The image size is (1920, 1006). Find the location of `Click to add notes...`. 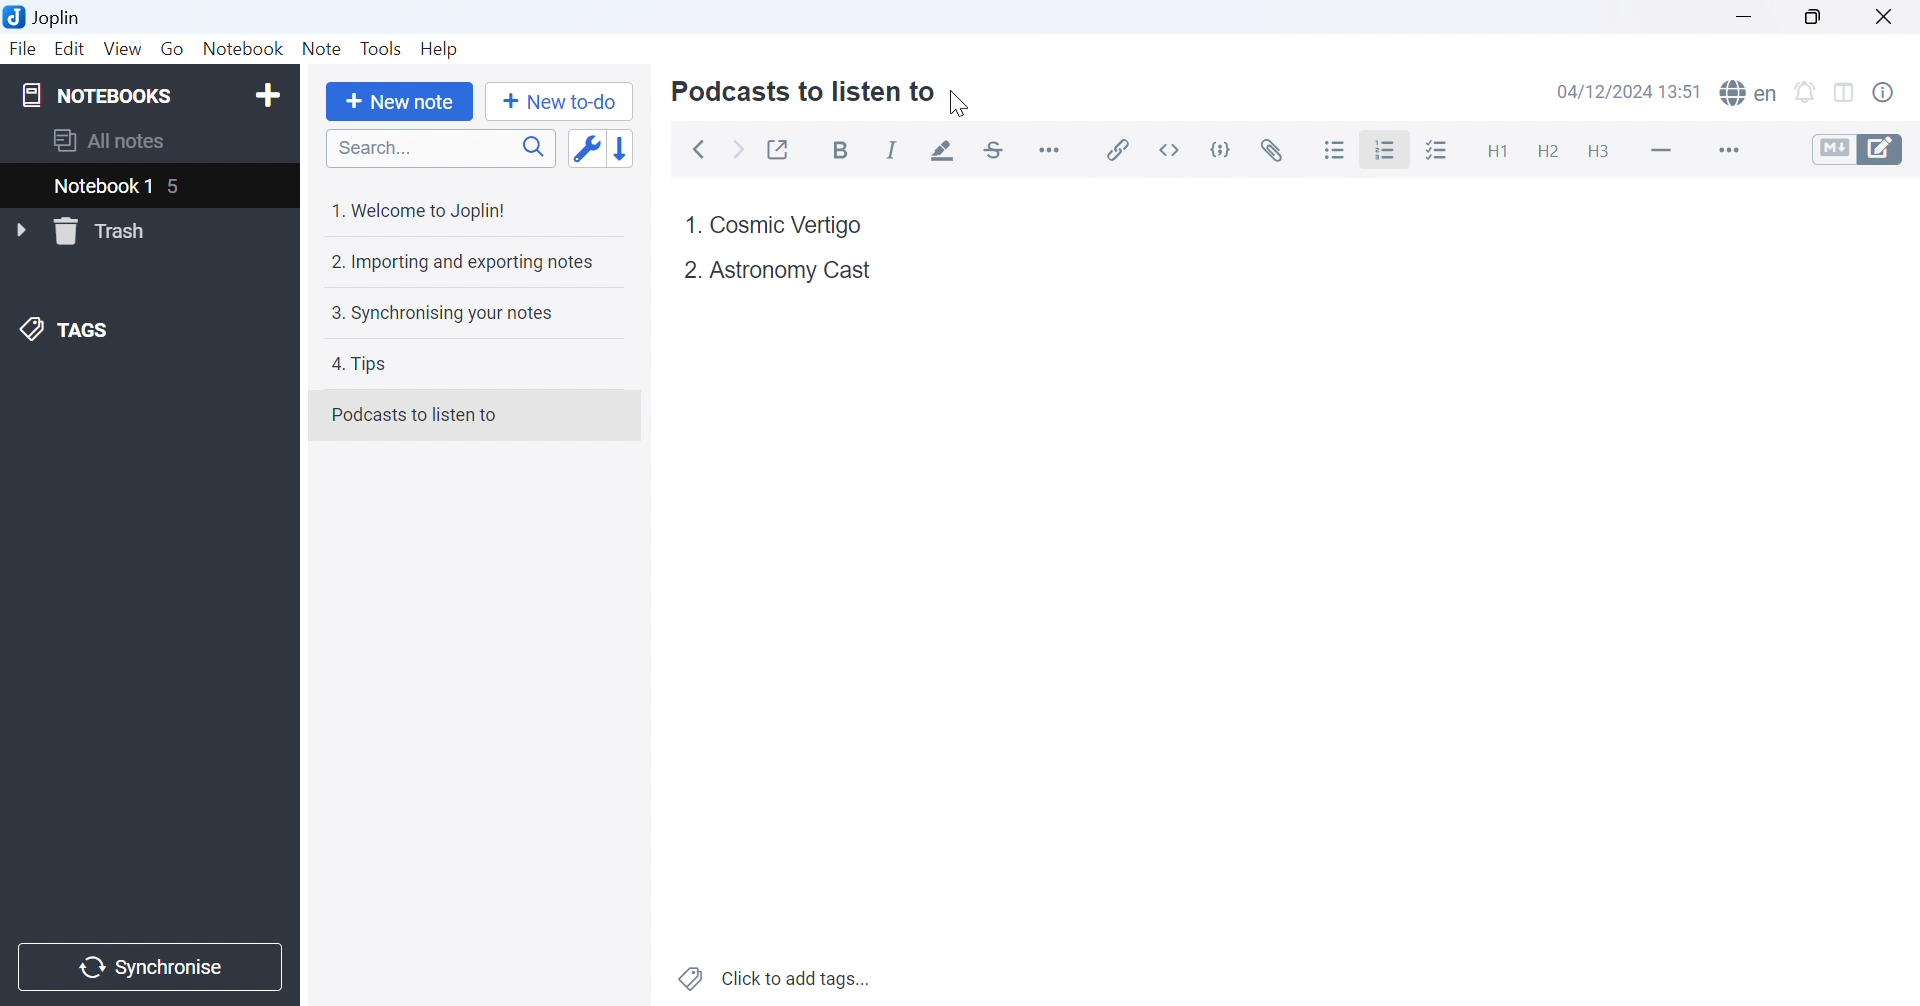

Click to add notes... is located at coordinates (777, 976).